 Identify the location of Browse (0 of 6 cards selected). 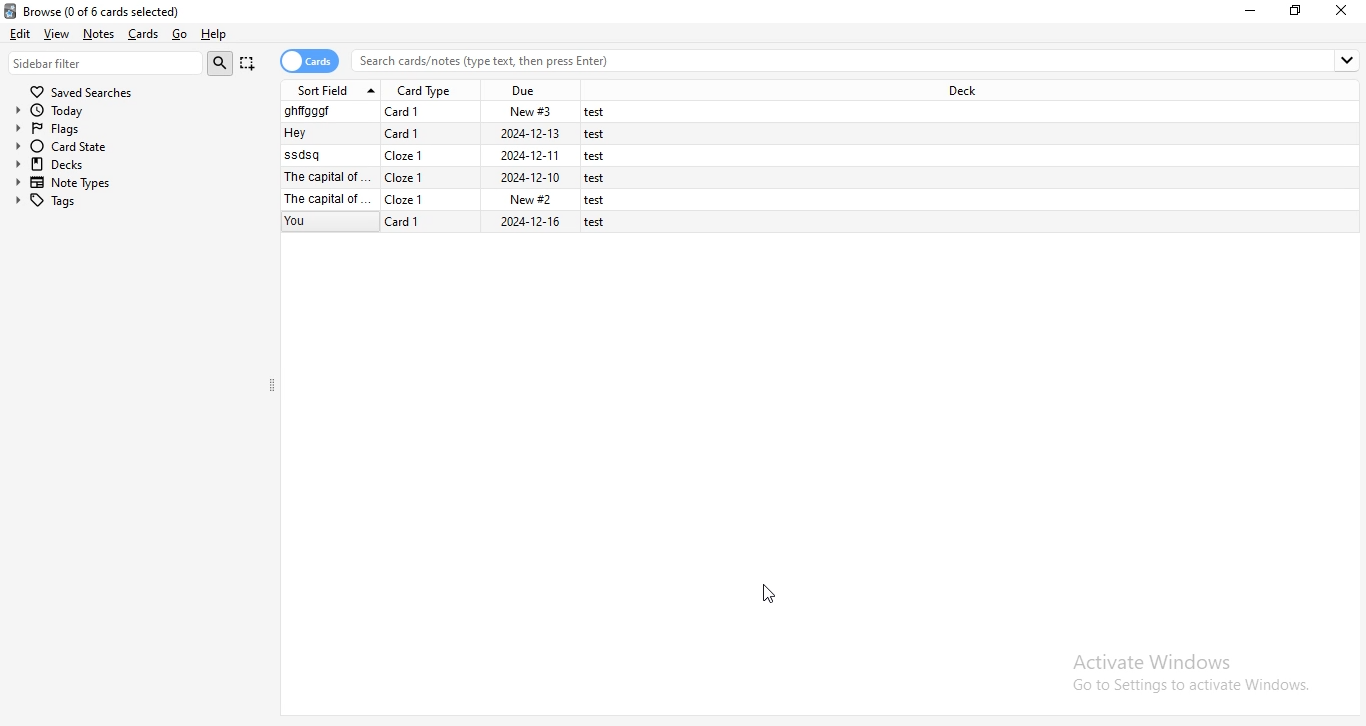
(111, 10).